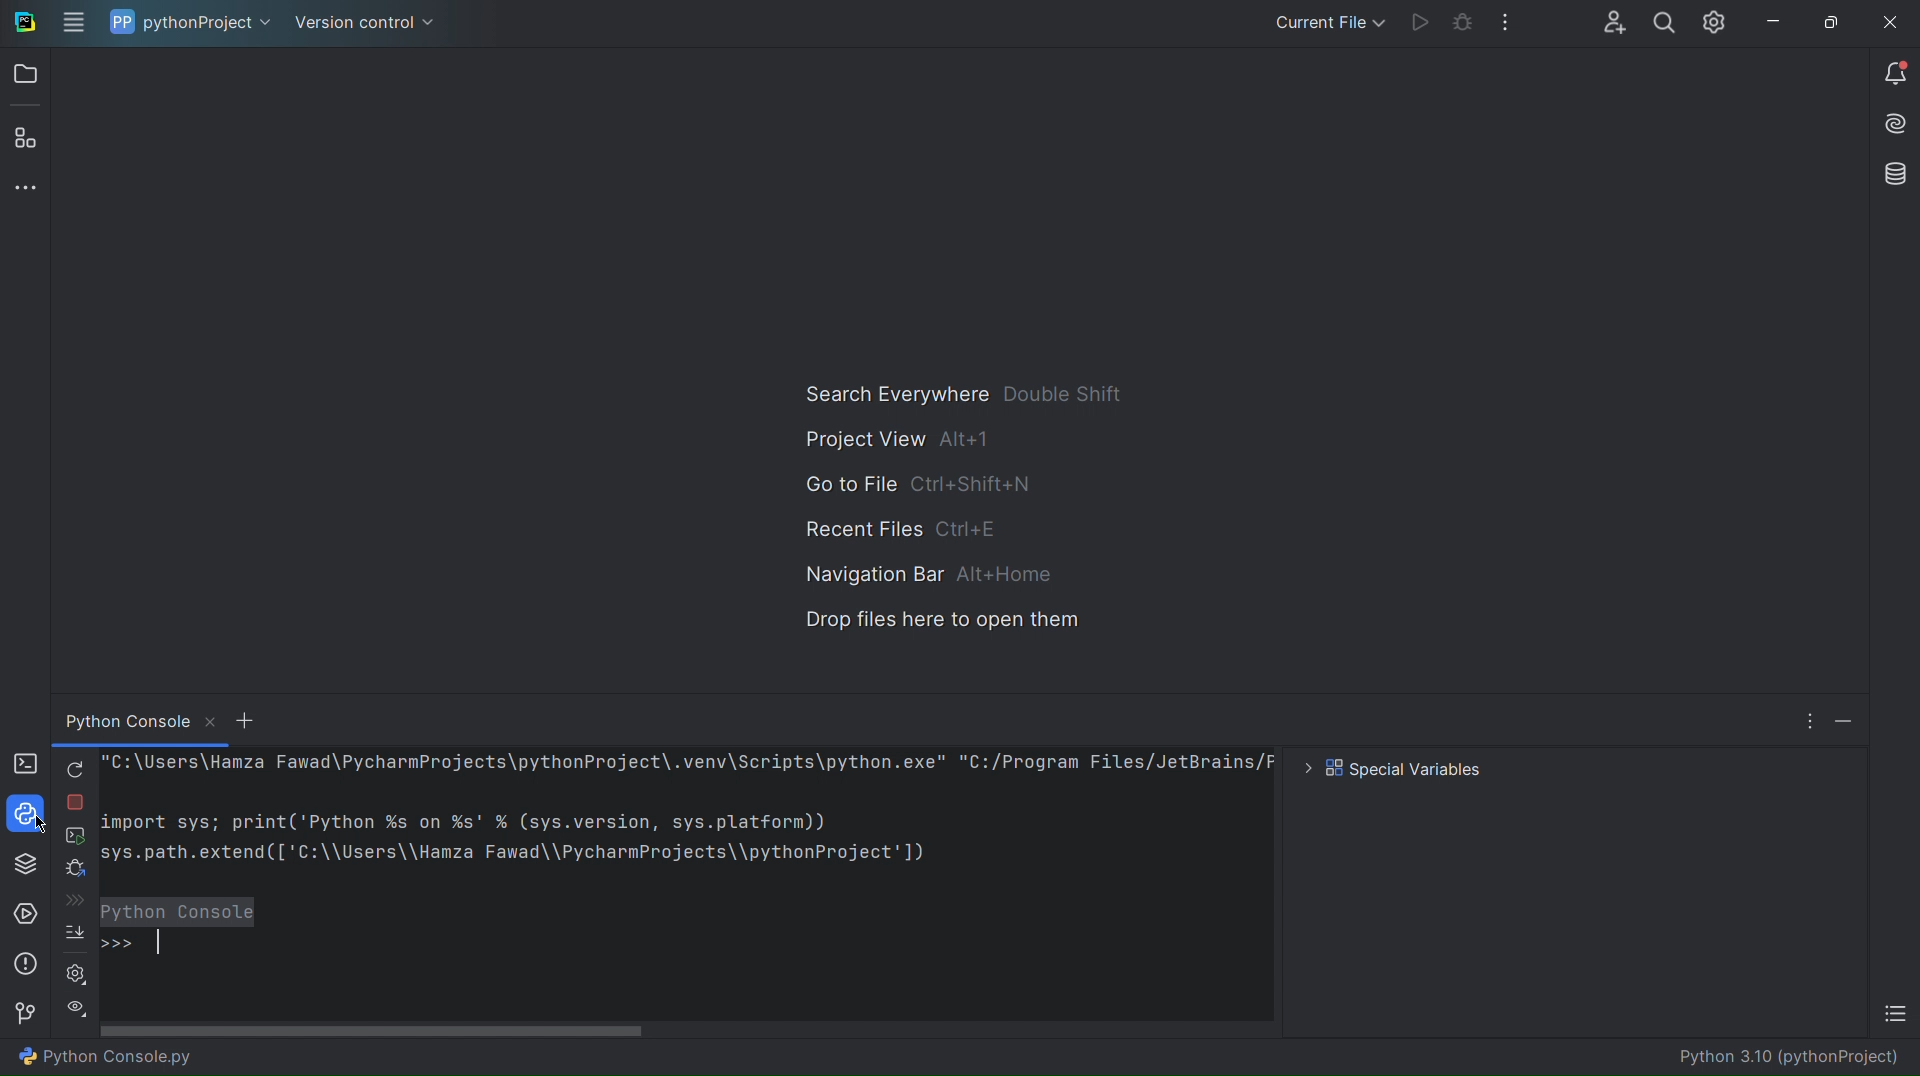 This screenshot has width=1920, height=1076. What do you see at coordinates (23, 25) in the screenshot?
I see `Logo` at bounding box center [23, 25].